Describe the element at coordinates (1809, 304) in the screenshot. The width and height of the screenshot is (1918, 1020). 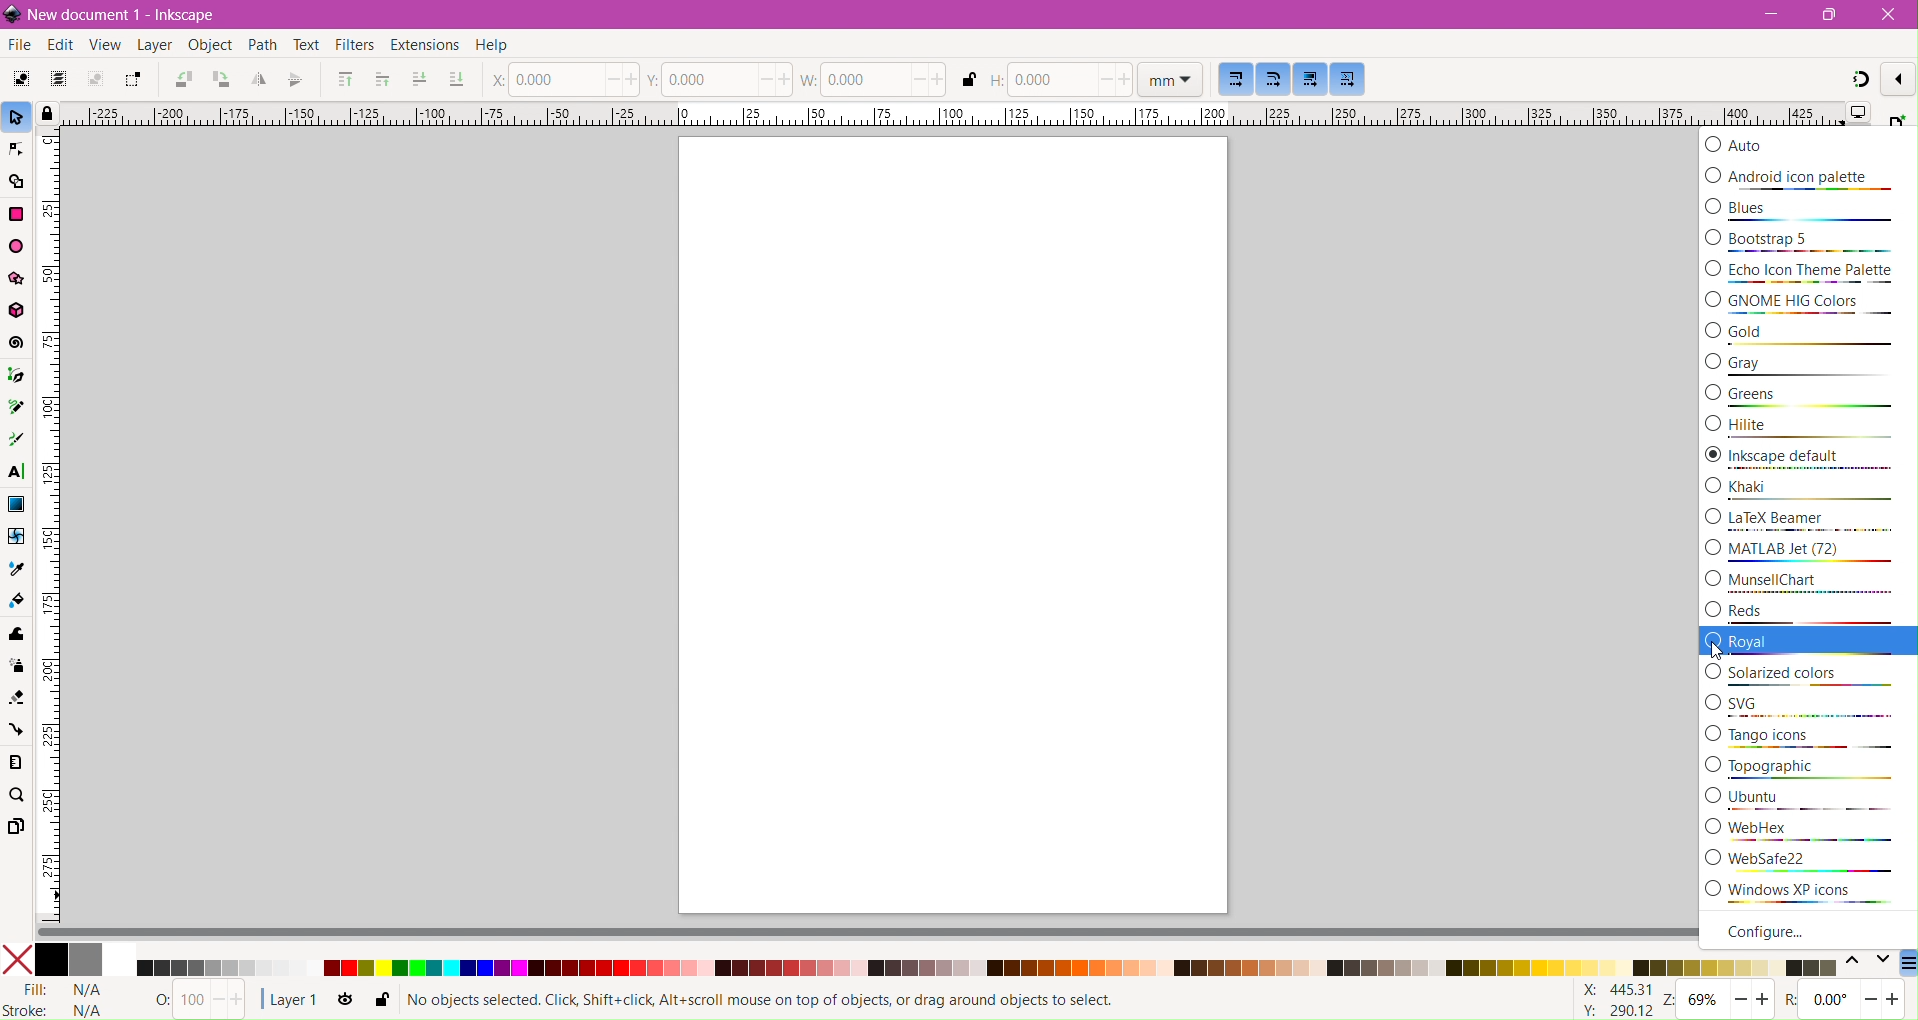
I see `GNOME HIG Colors` at that location.